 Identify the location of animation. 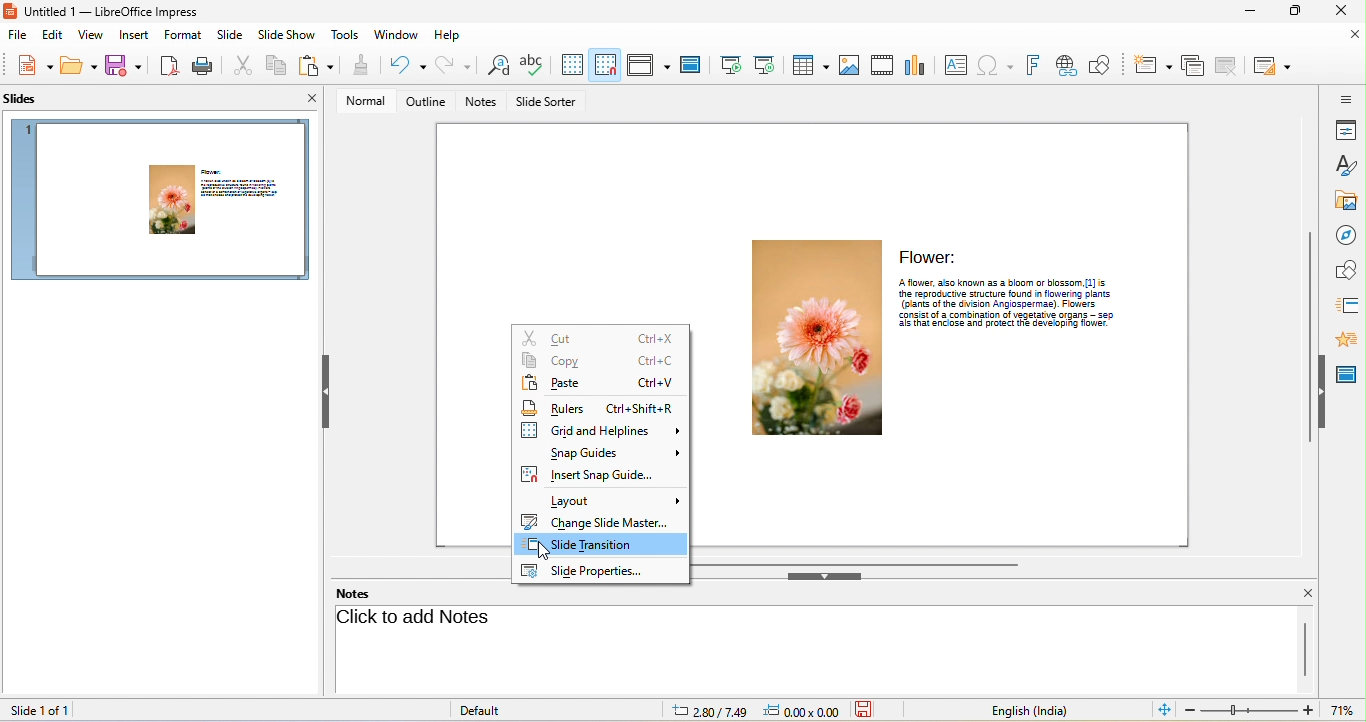
(1349, 337).